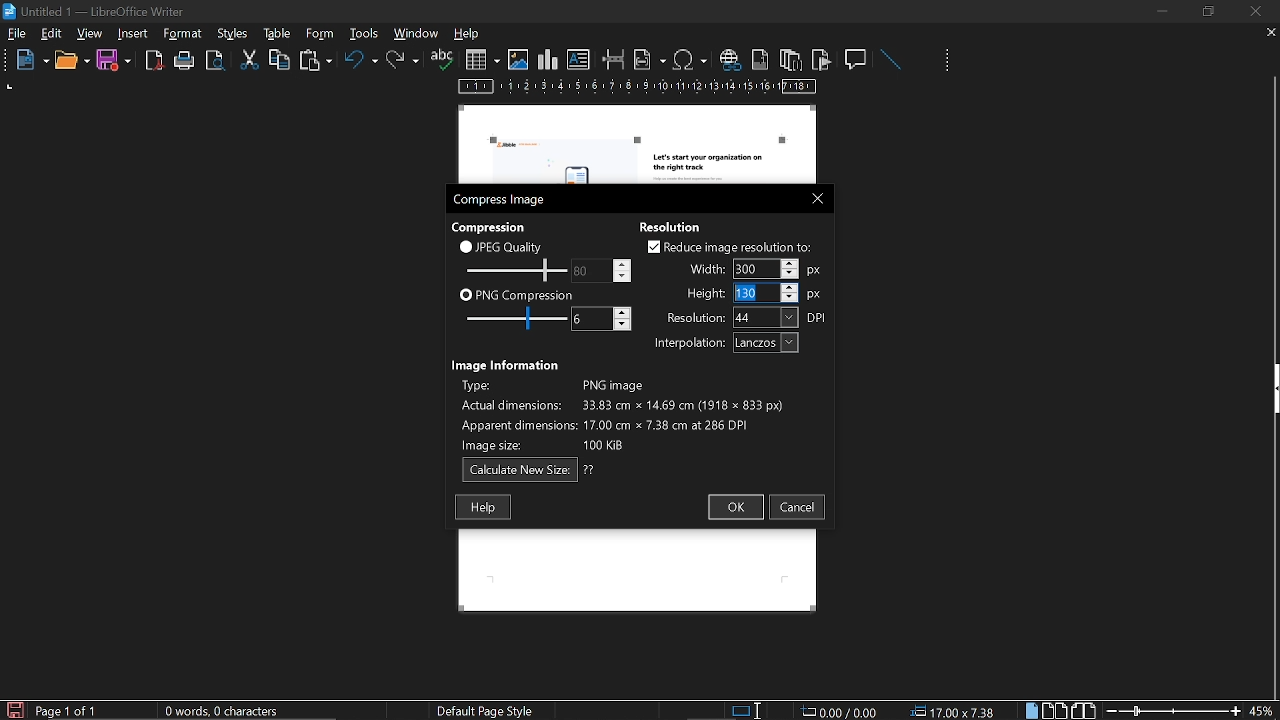  Describe the element at coordinates (622, 412) in the screenshot. I see `image info` at that location.